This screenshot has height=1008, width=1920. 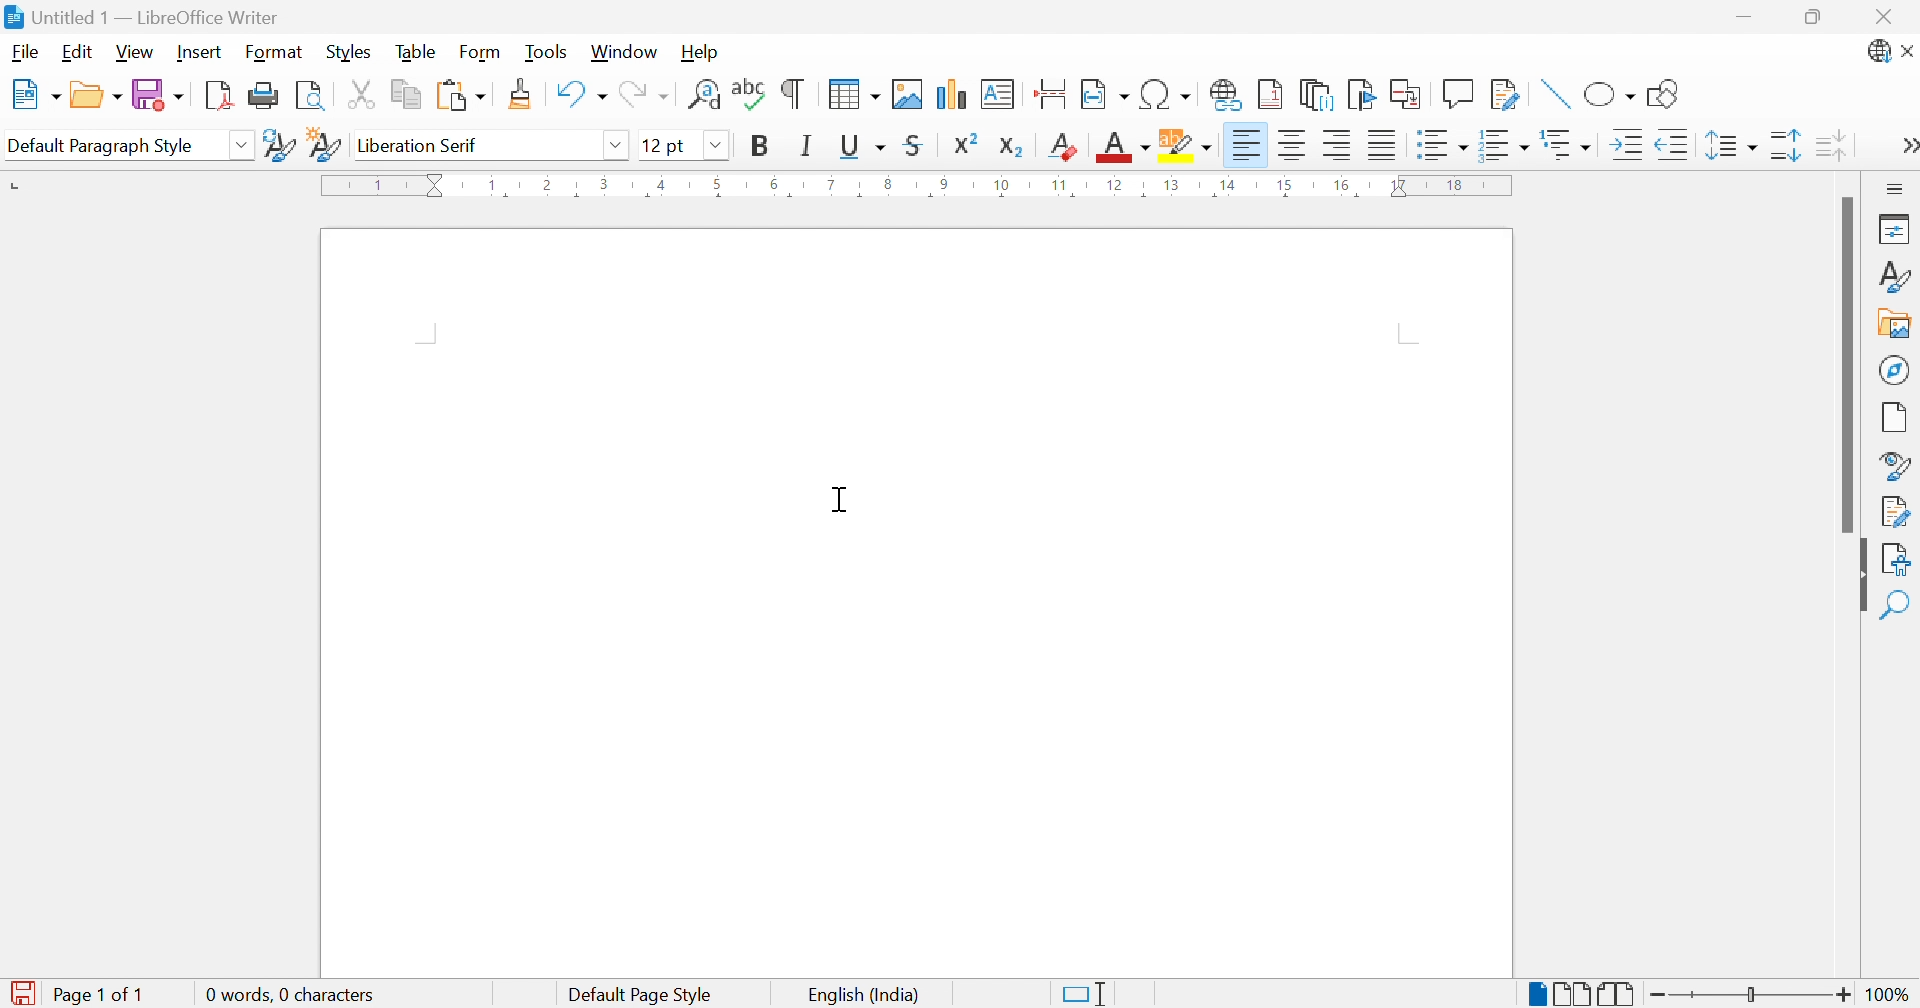 I want to click on Insert table, so click(x=853, y=93).